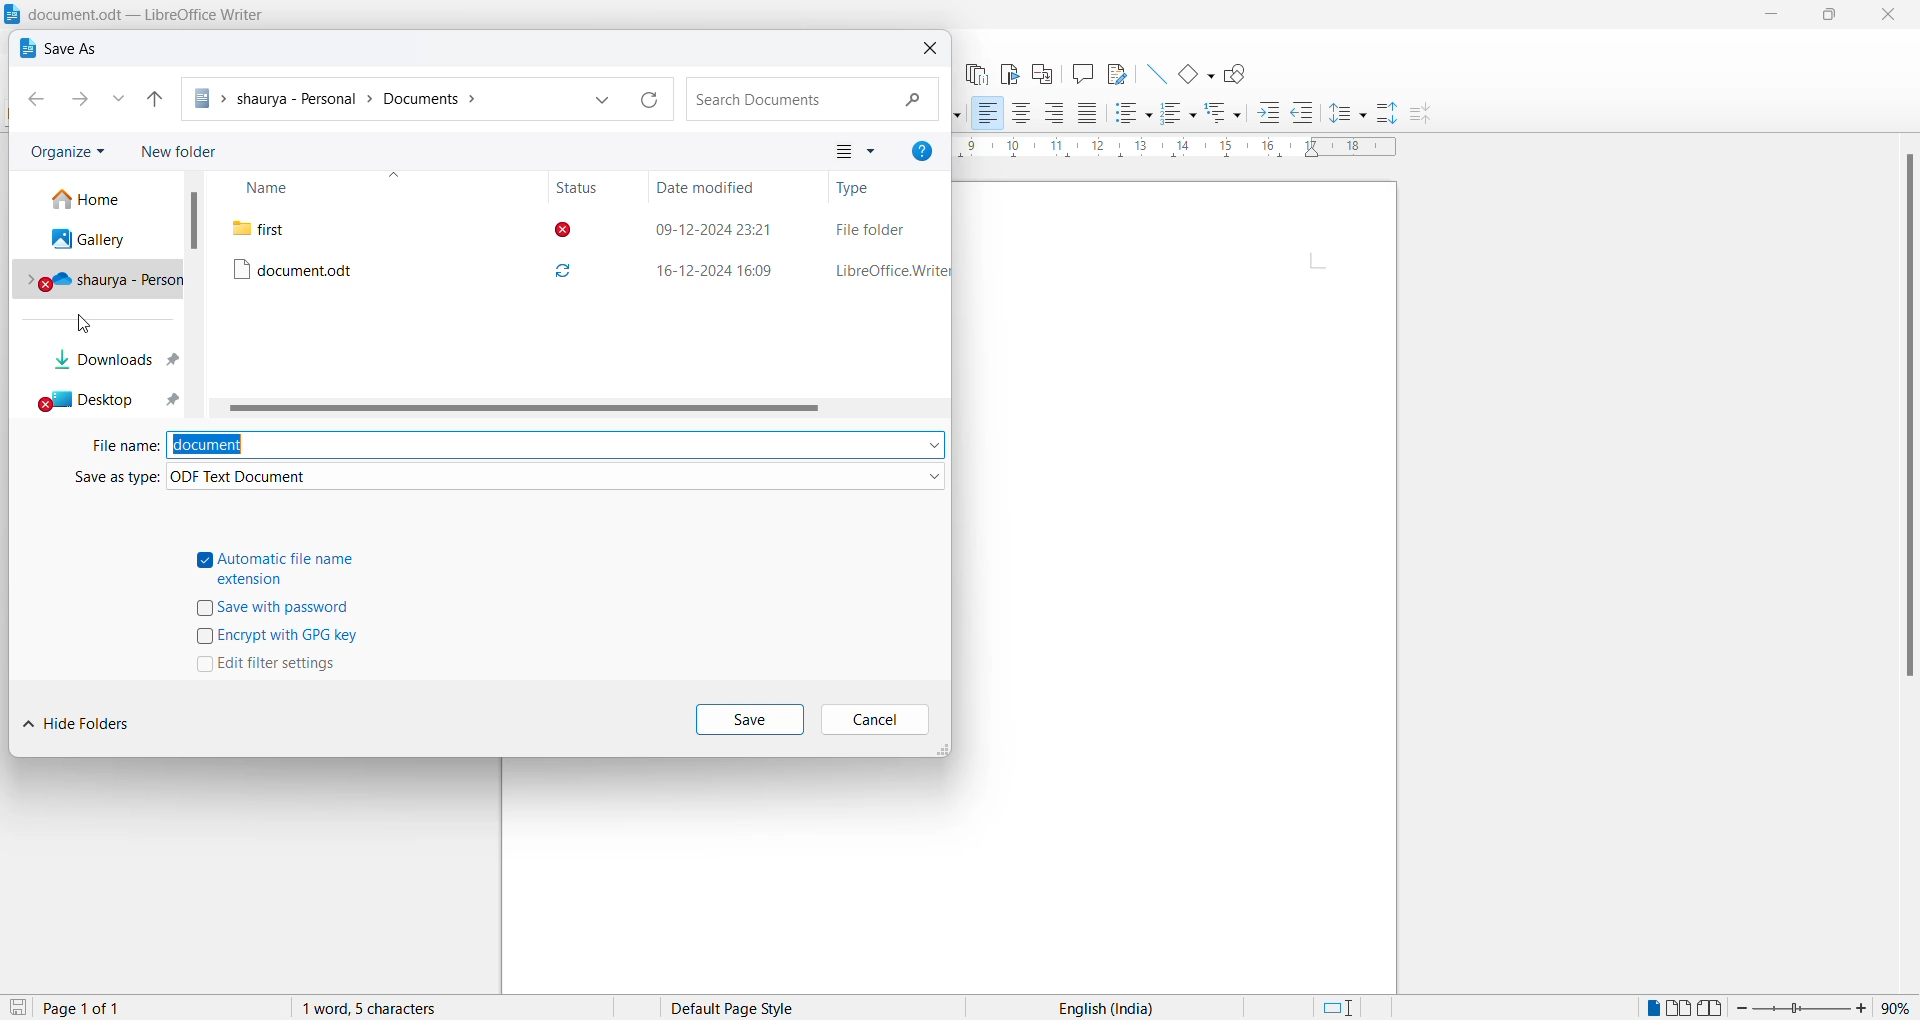 This screenshot has width=1920, height=1020. Describe the element at coordinates (1130, 114) in the screenshot. I see `Toggle unordered list` at that location.